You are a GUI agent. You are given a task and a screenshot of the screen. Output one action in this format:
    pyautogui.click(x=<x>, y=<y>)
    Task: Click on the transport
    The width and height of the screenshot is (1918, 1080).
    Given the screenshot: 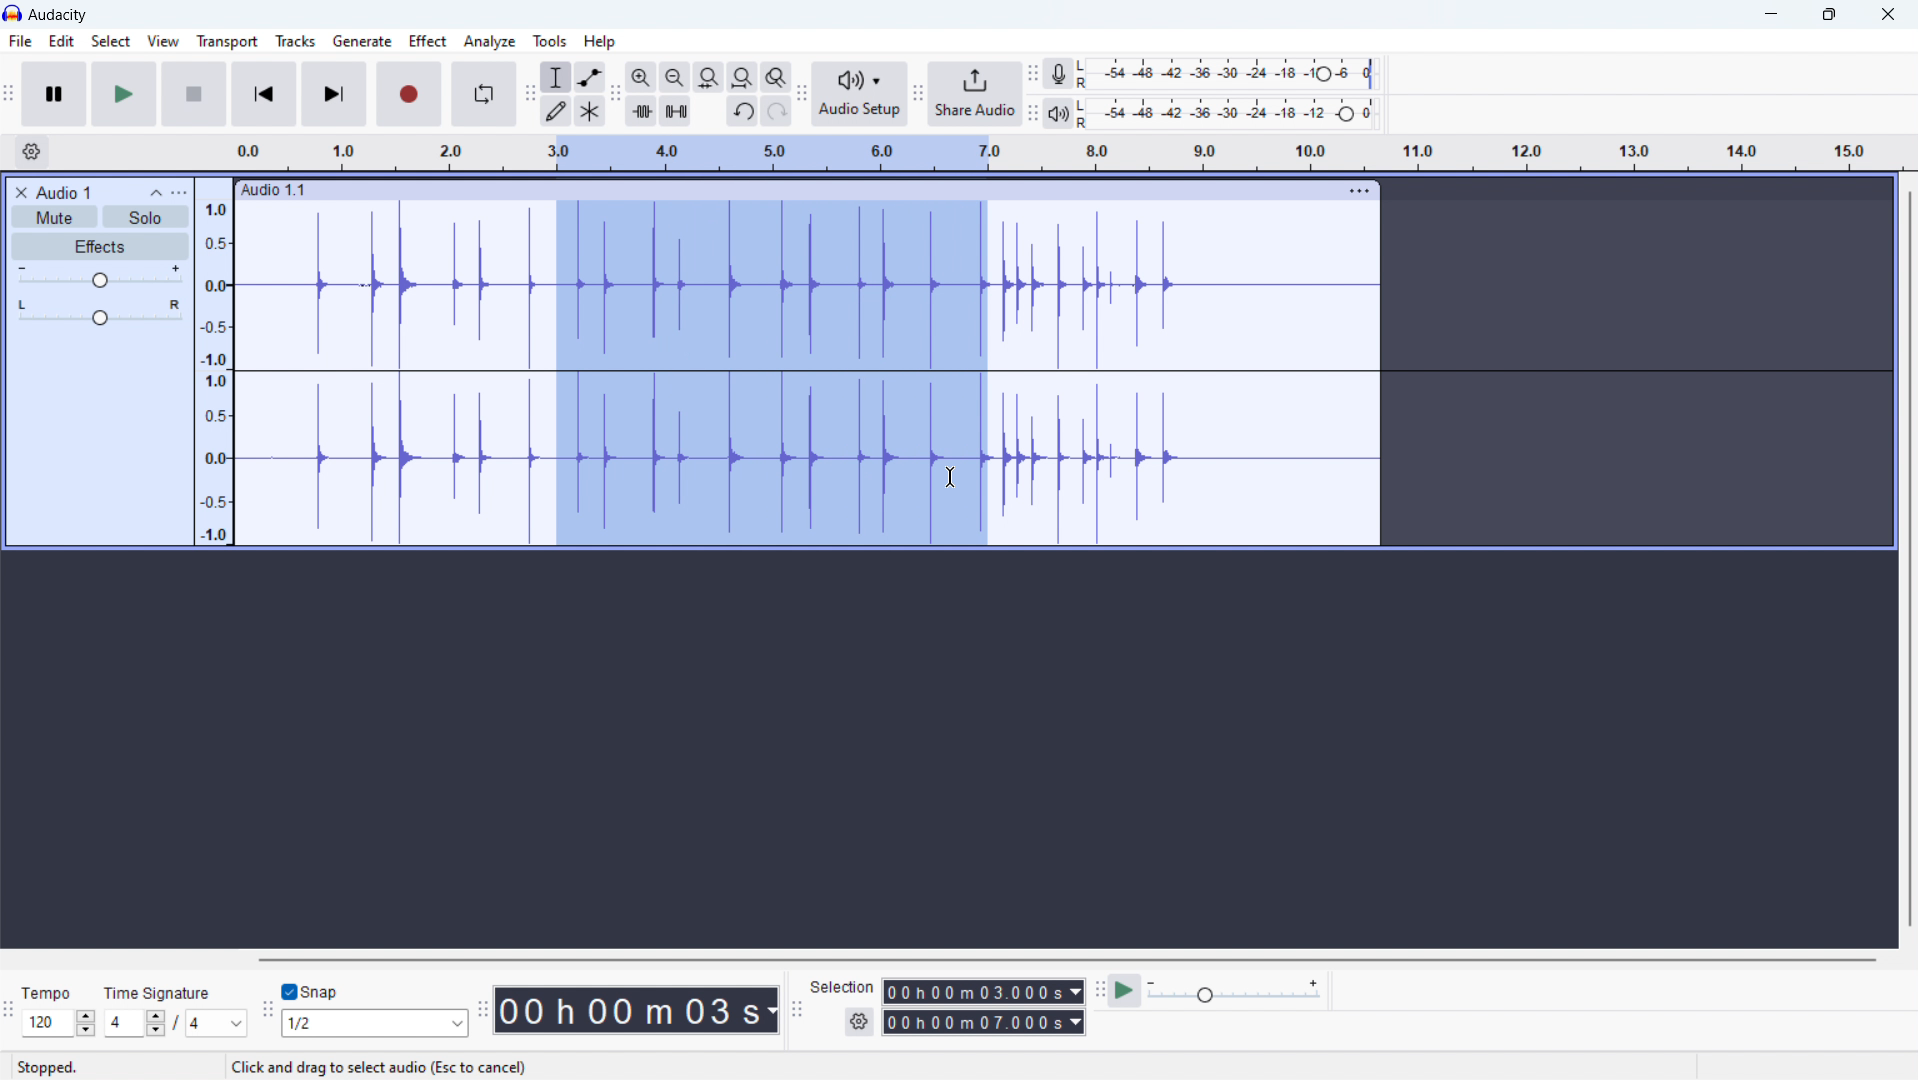 What is the action you would take?
    pyautogui.click(x=226, y=41)
    